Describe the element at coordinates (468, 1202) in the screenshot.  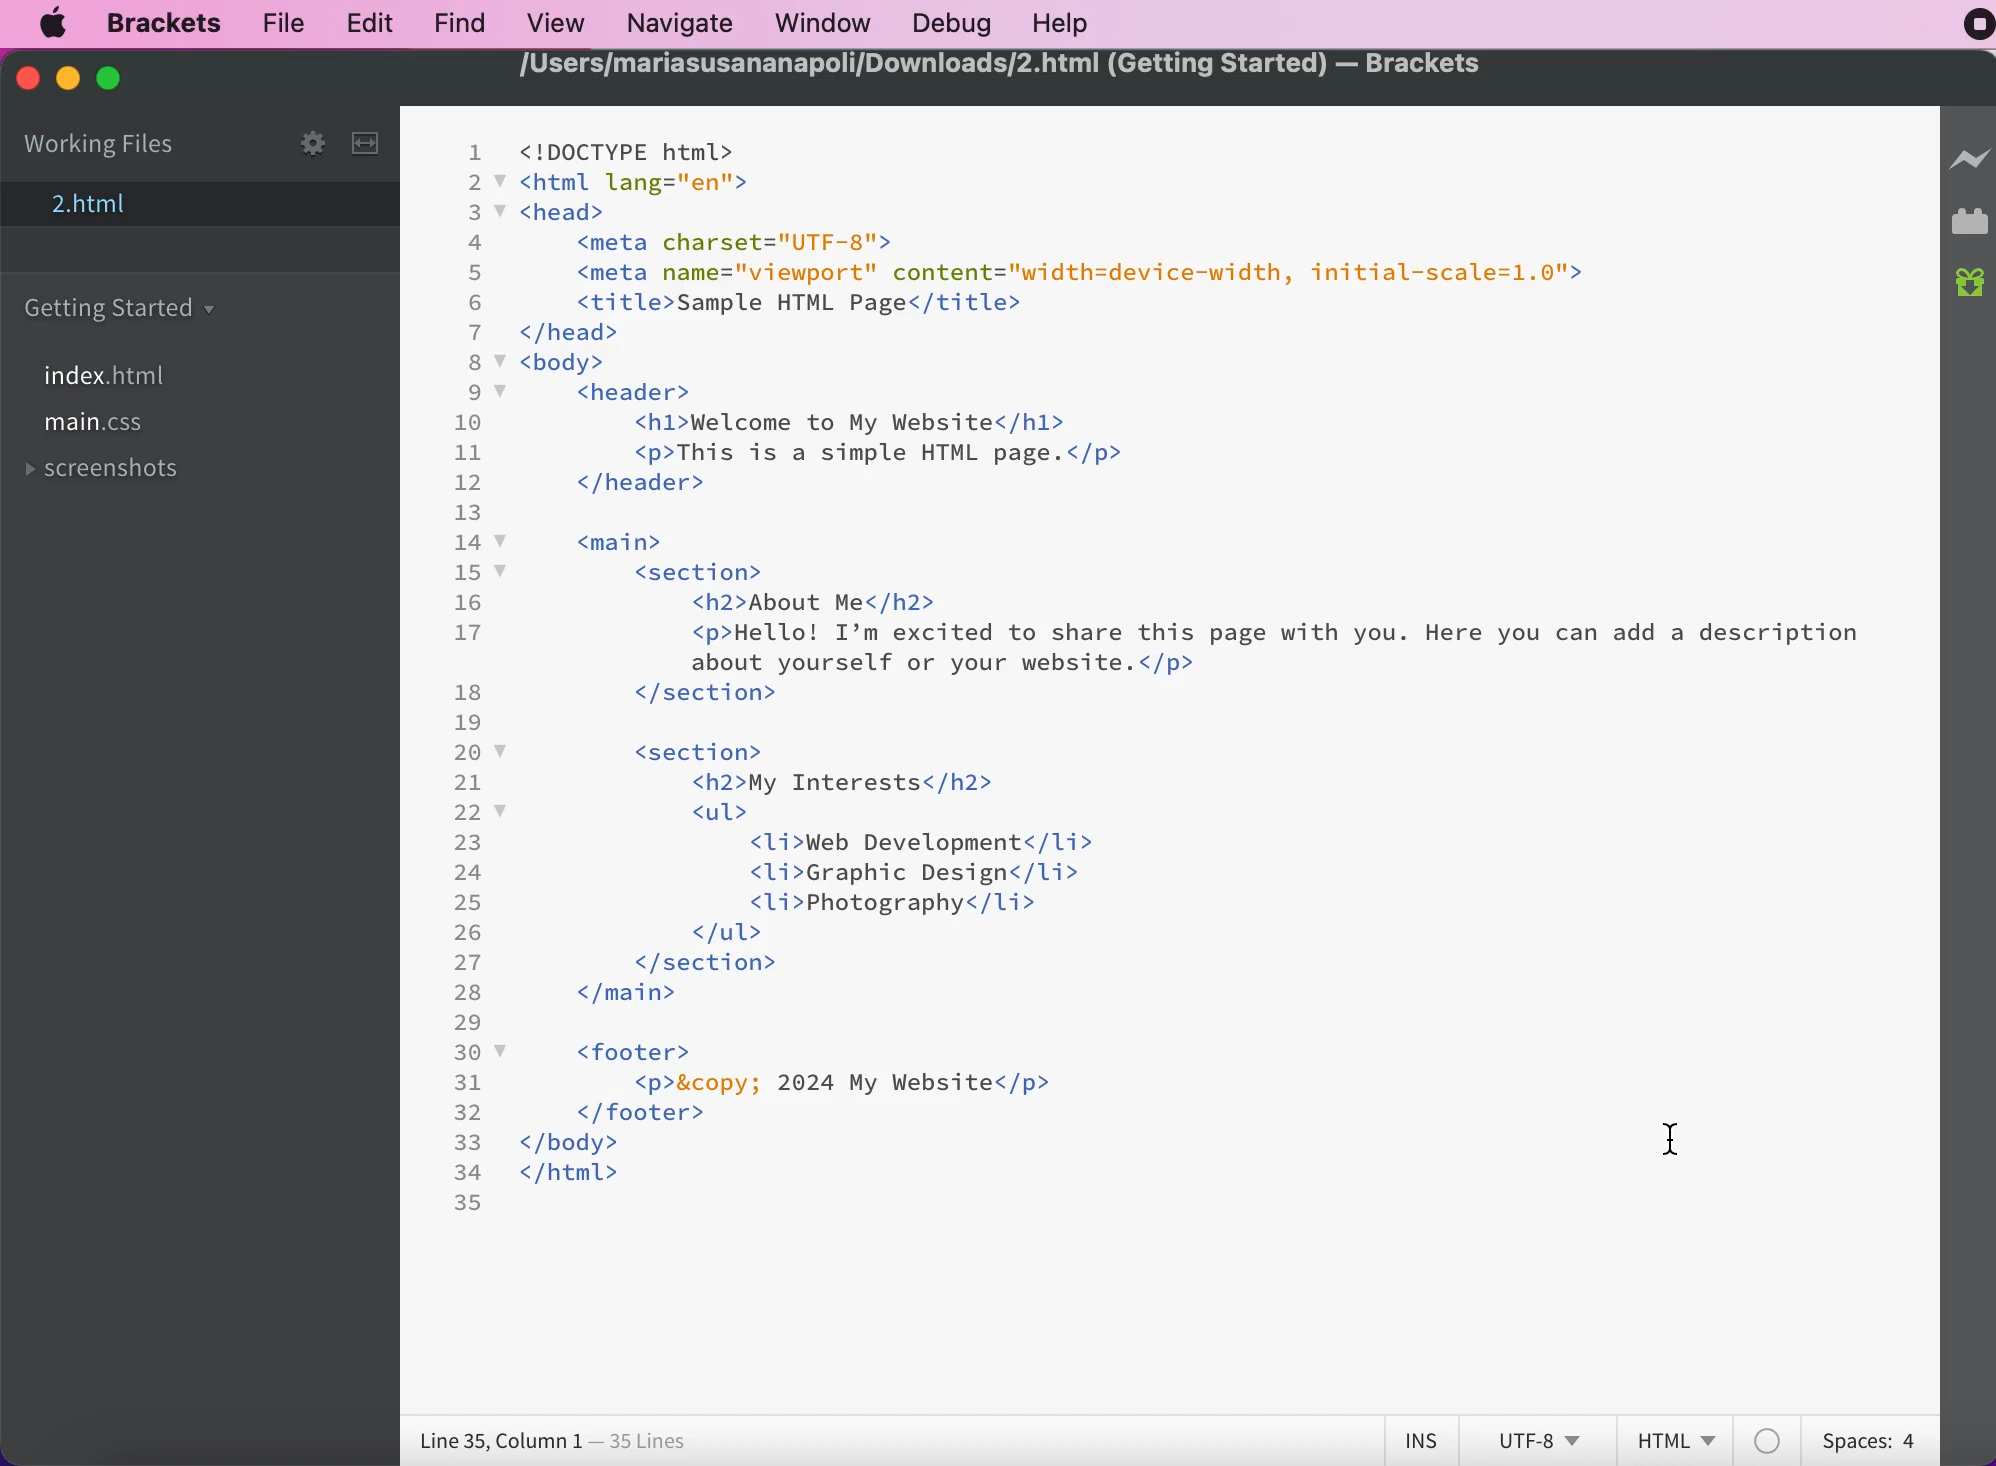
I see `35` at that location.